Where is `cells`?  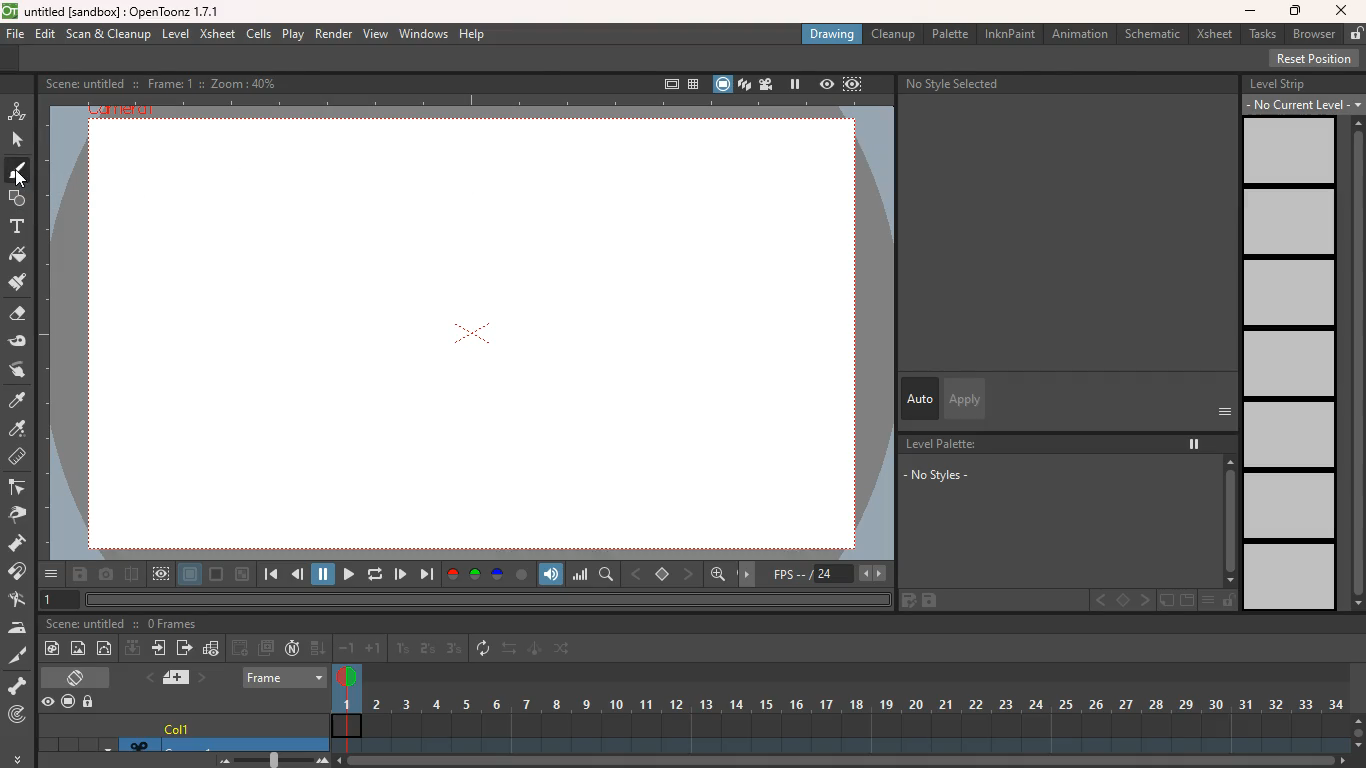
cells is located at coordinates (260, 33).